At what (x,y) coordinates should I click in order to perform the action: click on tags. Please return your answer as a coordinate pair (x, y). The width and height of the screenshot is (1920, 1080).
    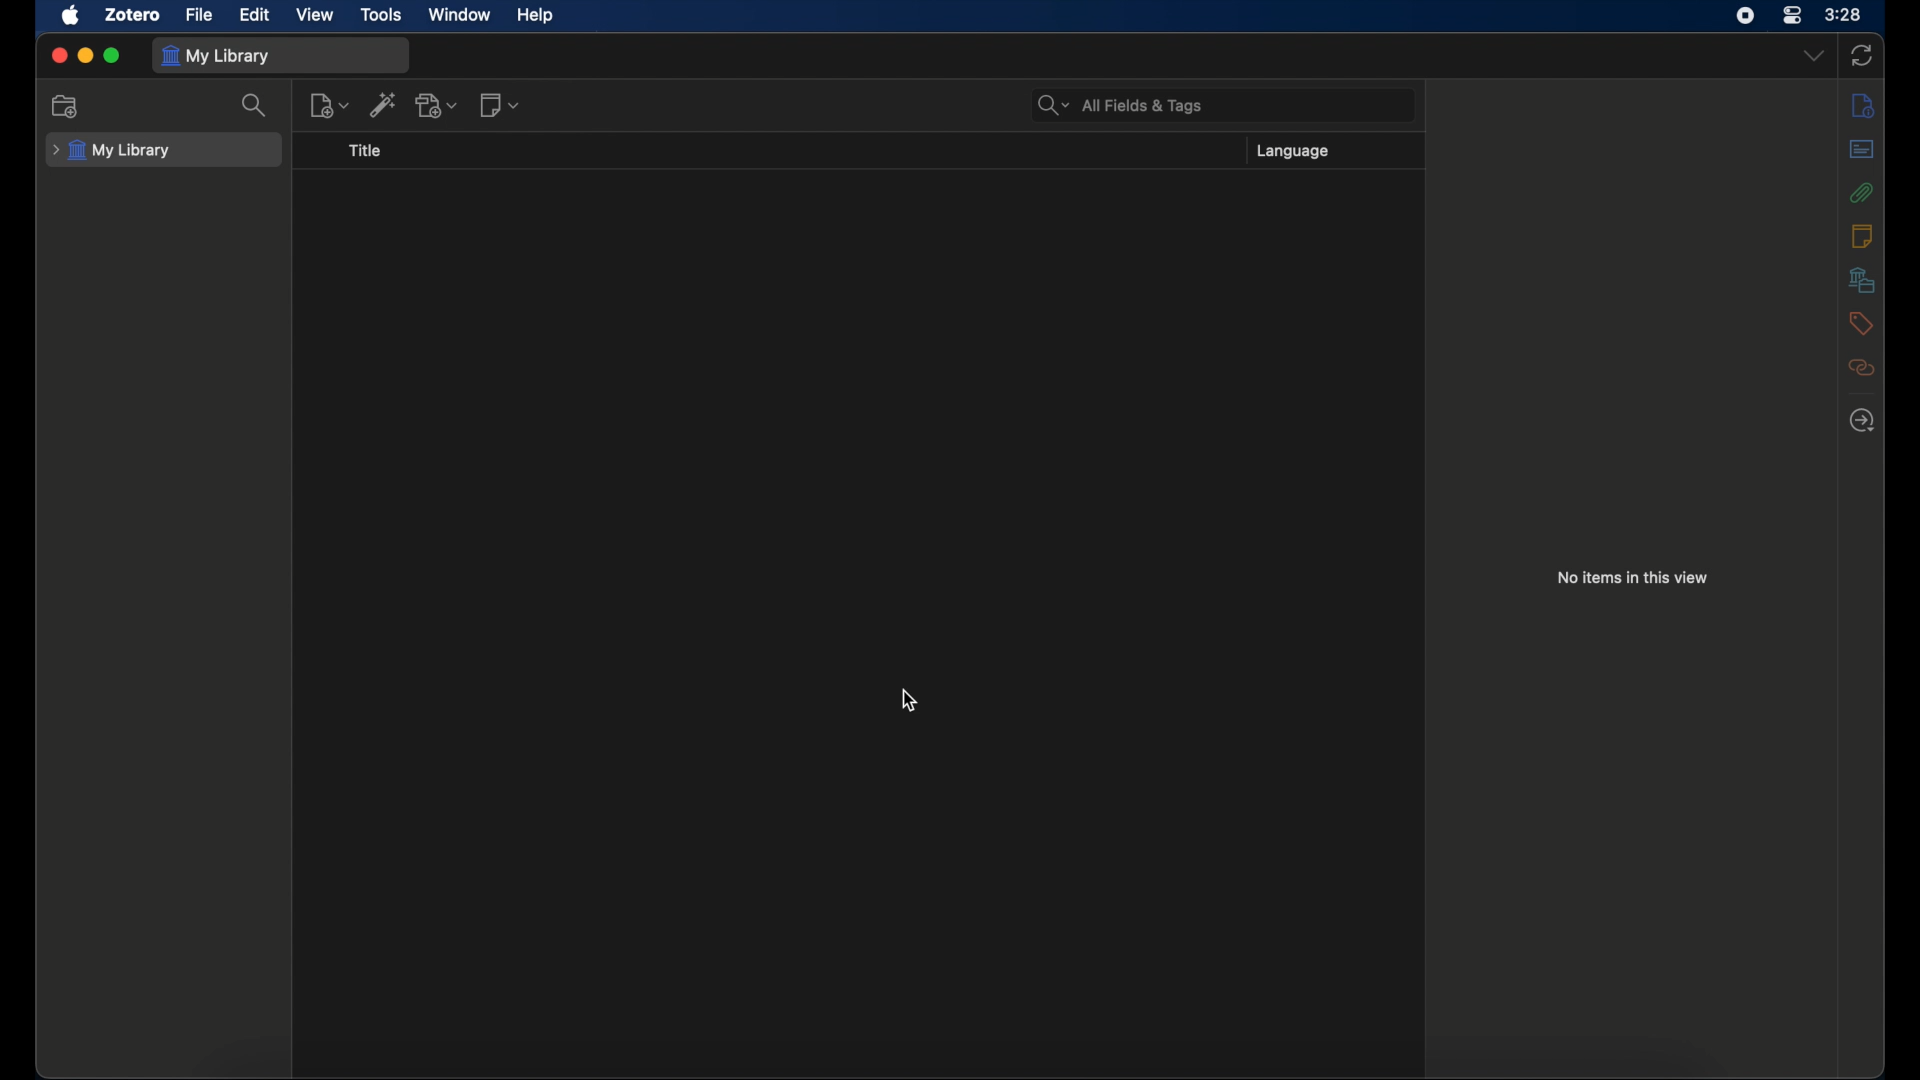
    Looking at the image, I should click on (1860, 323).